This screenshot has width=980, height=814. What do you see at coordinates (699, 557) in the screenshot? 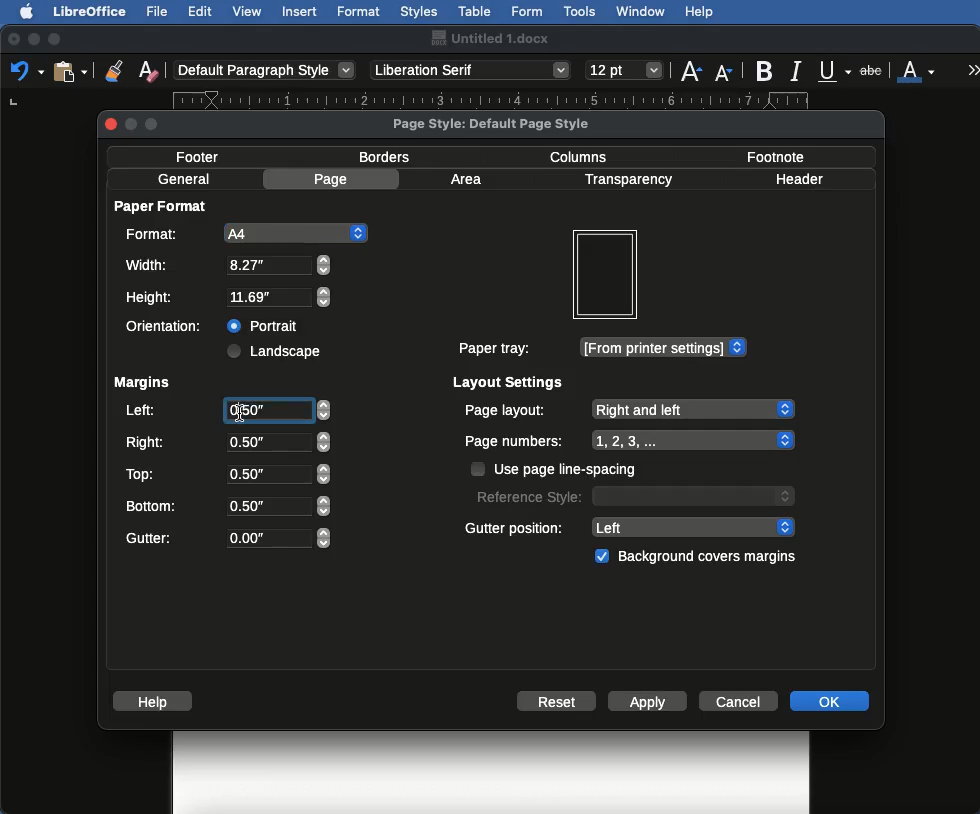
I see `Background covers margins` at bounding box center [699, 557].